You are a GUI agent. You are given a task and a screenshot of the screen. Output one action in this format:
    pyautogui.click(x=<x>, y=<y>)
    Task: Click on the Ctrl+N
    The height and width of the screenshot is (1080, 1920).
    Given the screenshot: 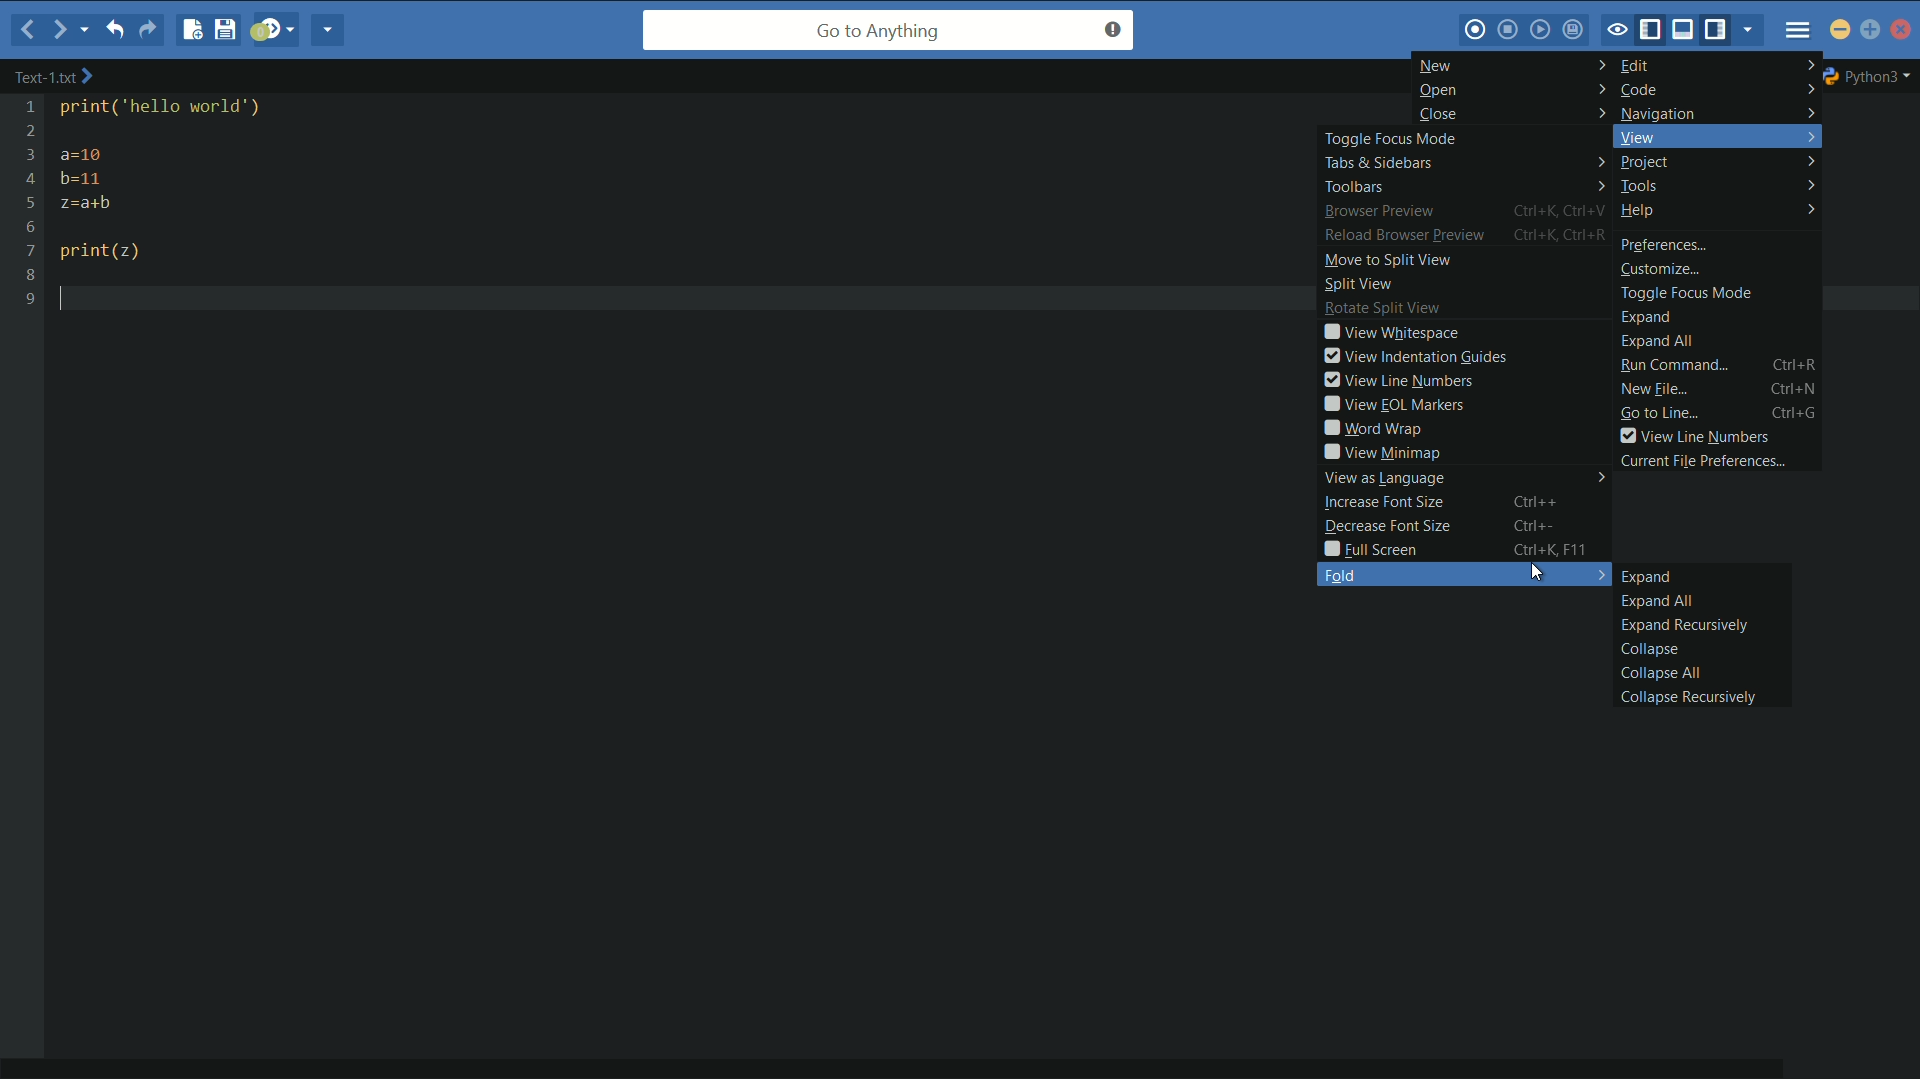 What is the action you would take?
    pyautogui.click(x=1797, y=388)
    